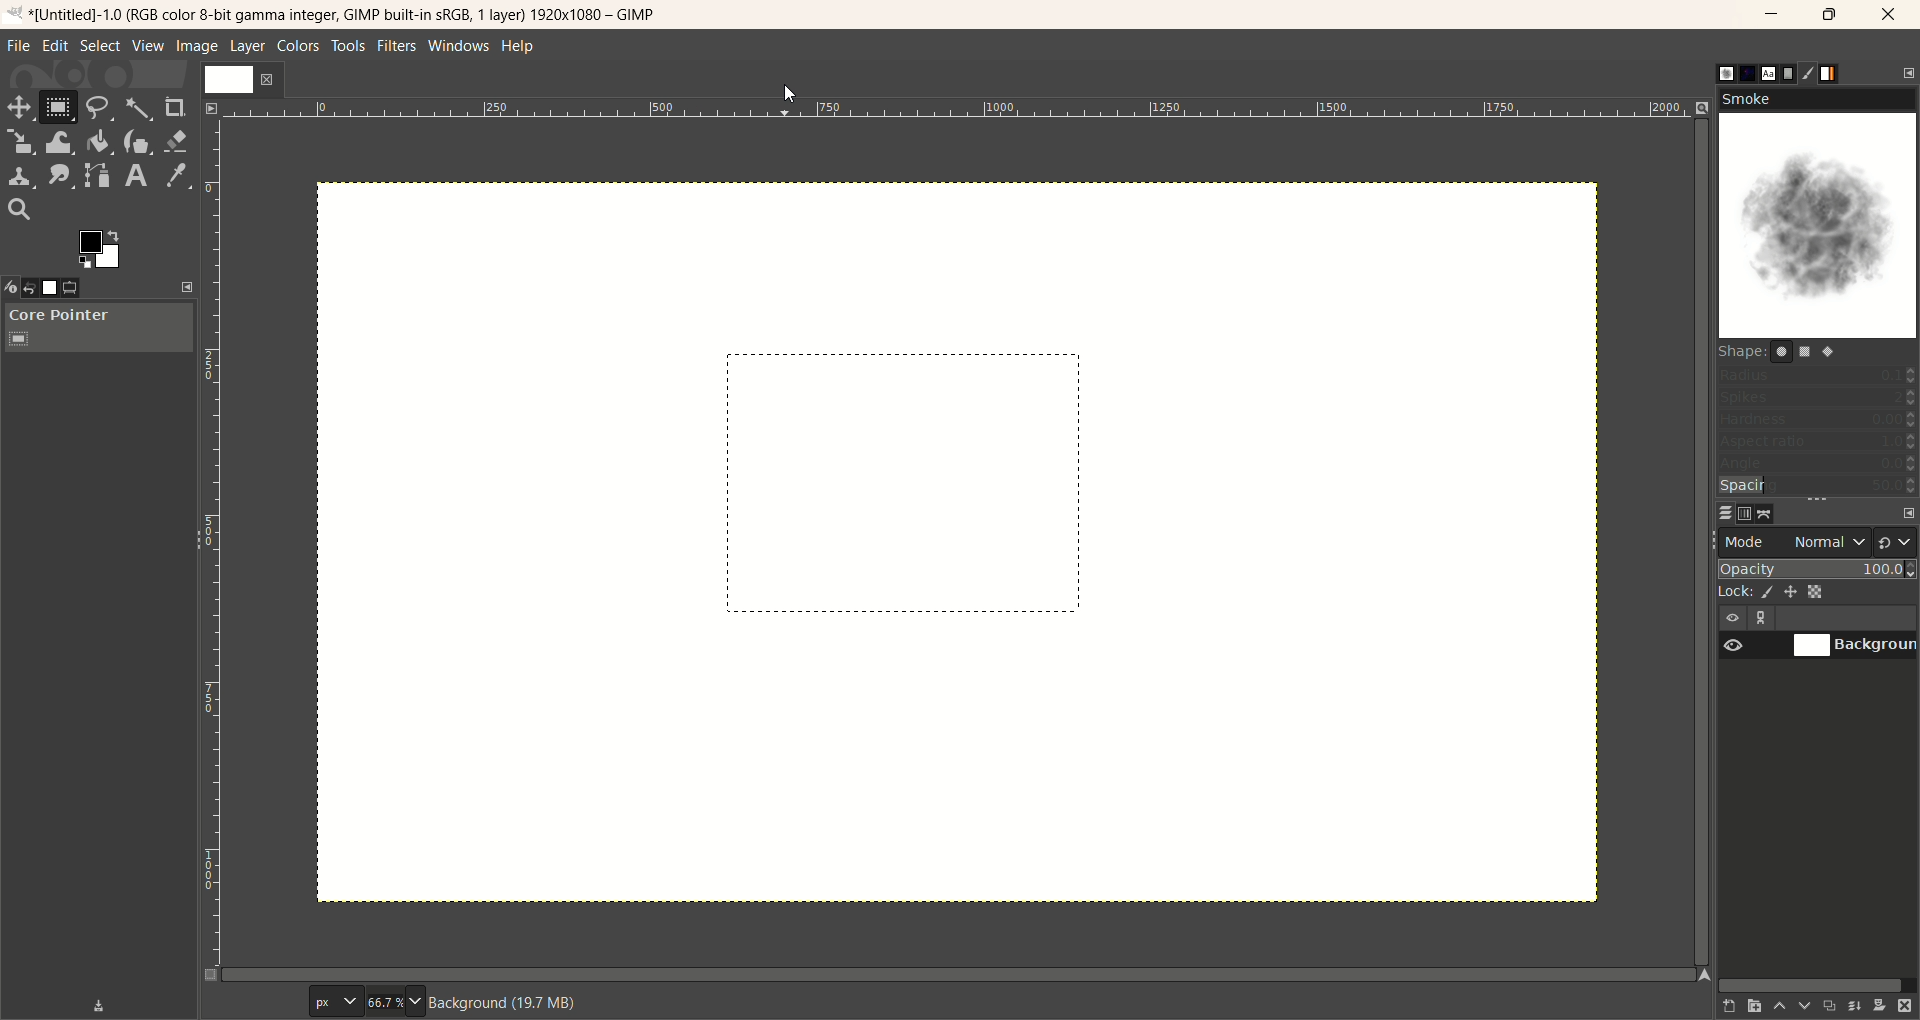 This screenshot has height=1020, width=1920. I want to click on scale tool, so click(21, 143).